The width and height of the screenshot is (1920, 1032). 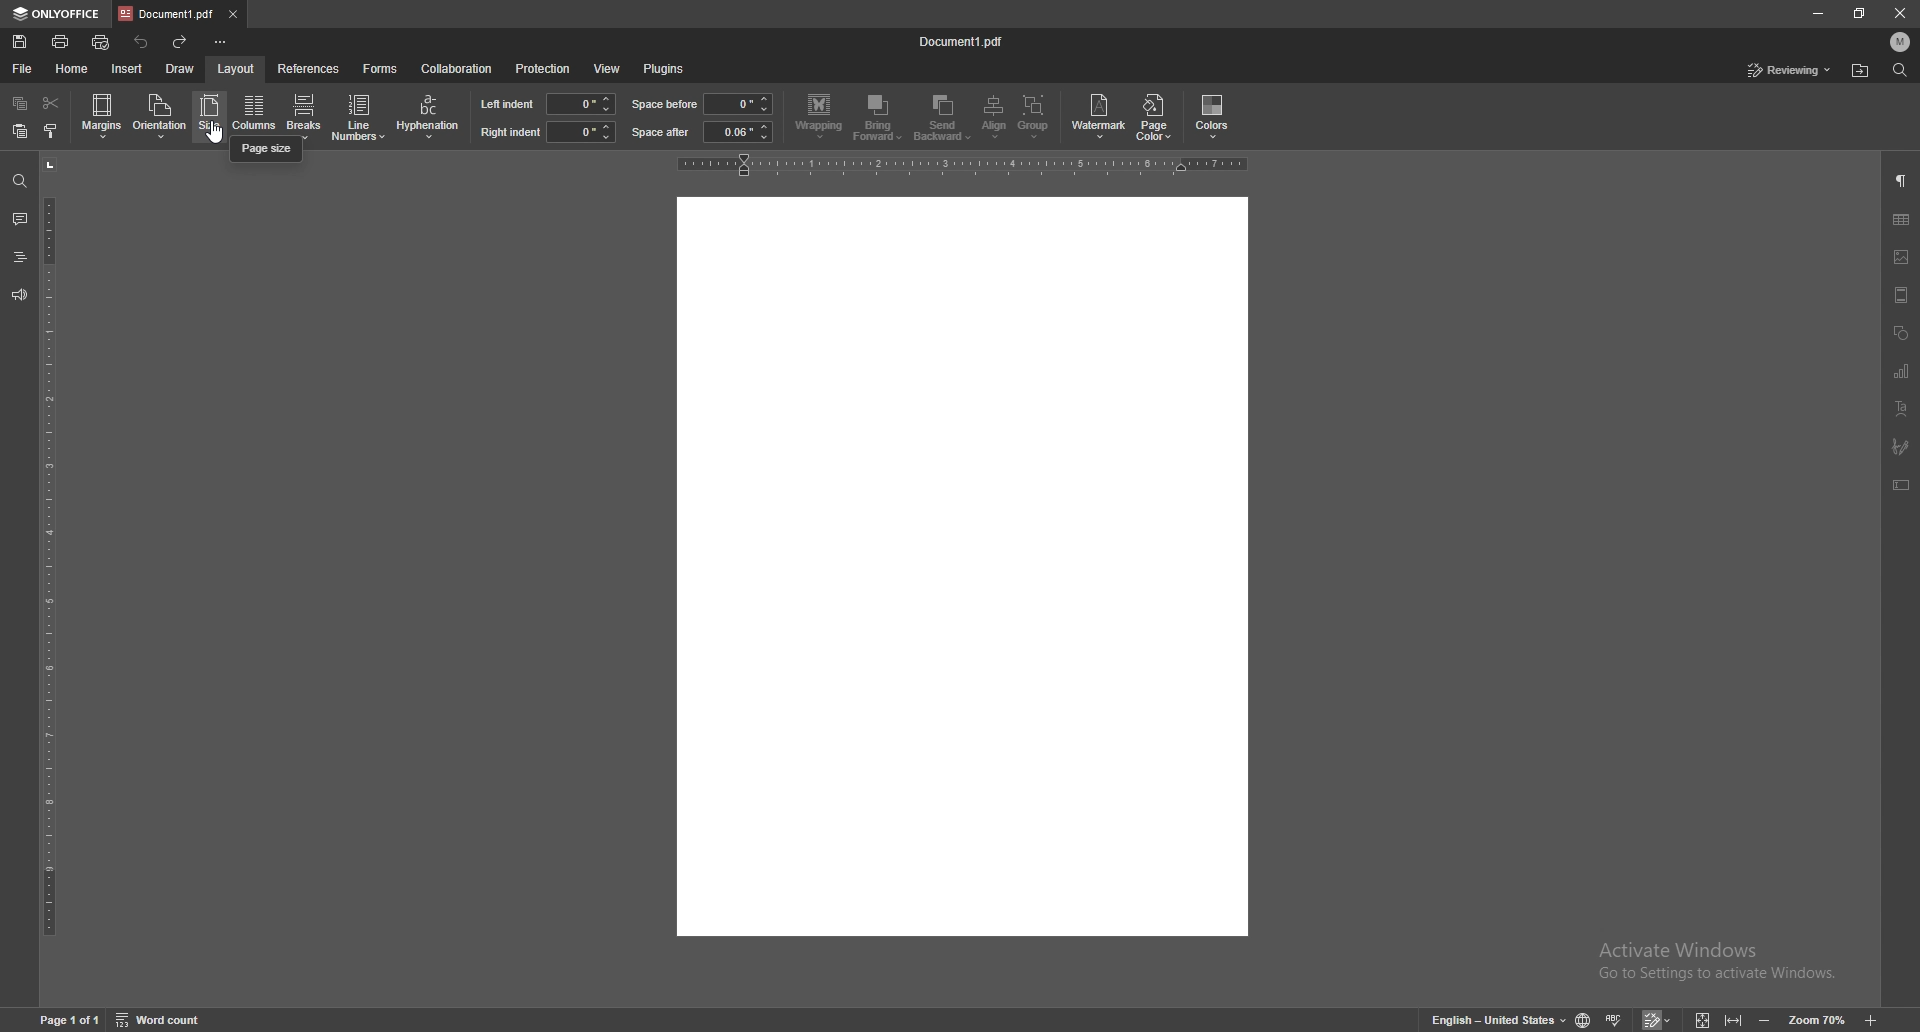 What do you see at coordinates (1901, 11) in the screenshot?
I see `close` at bounding box center [1901, 11].